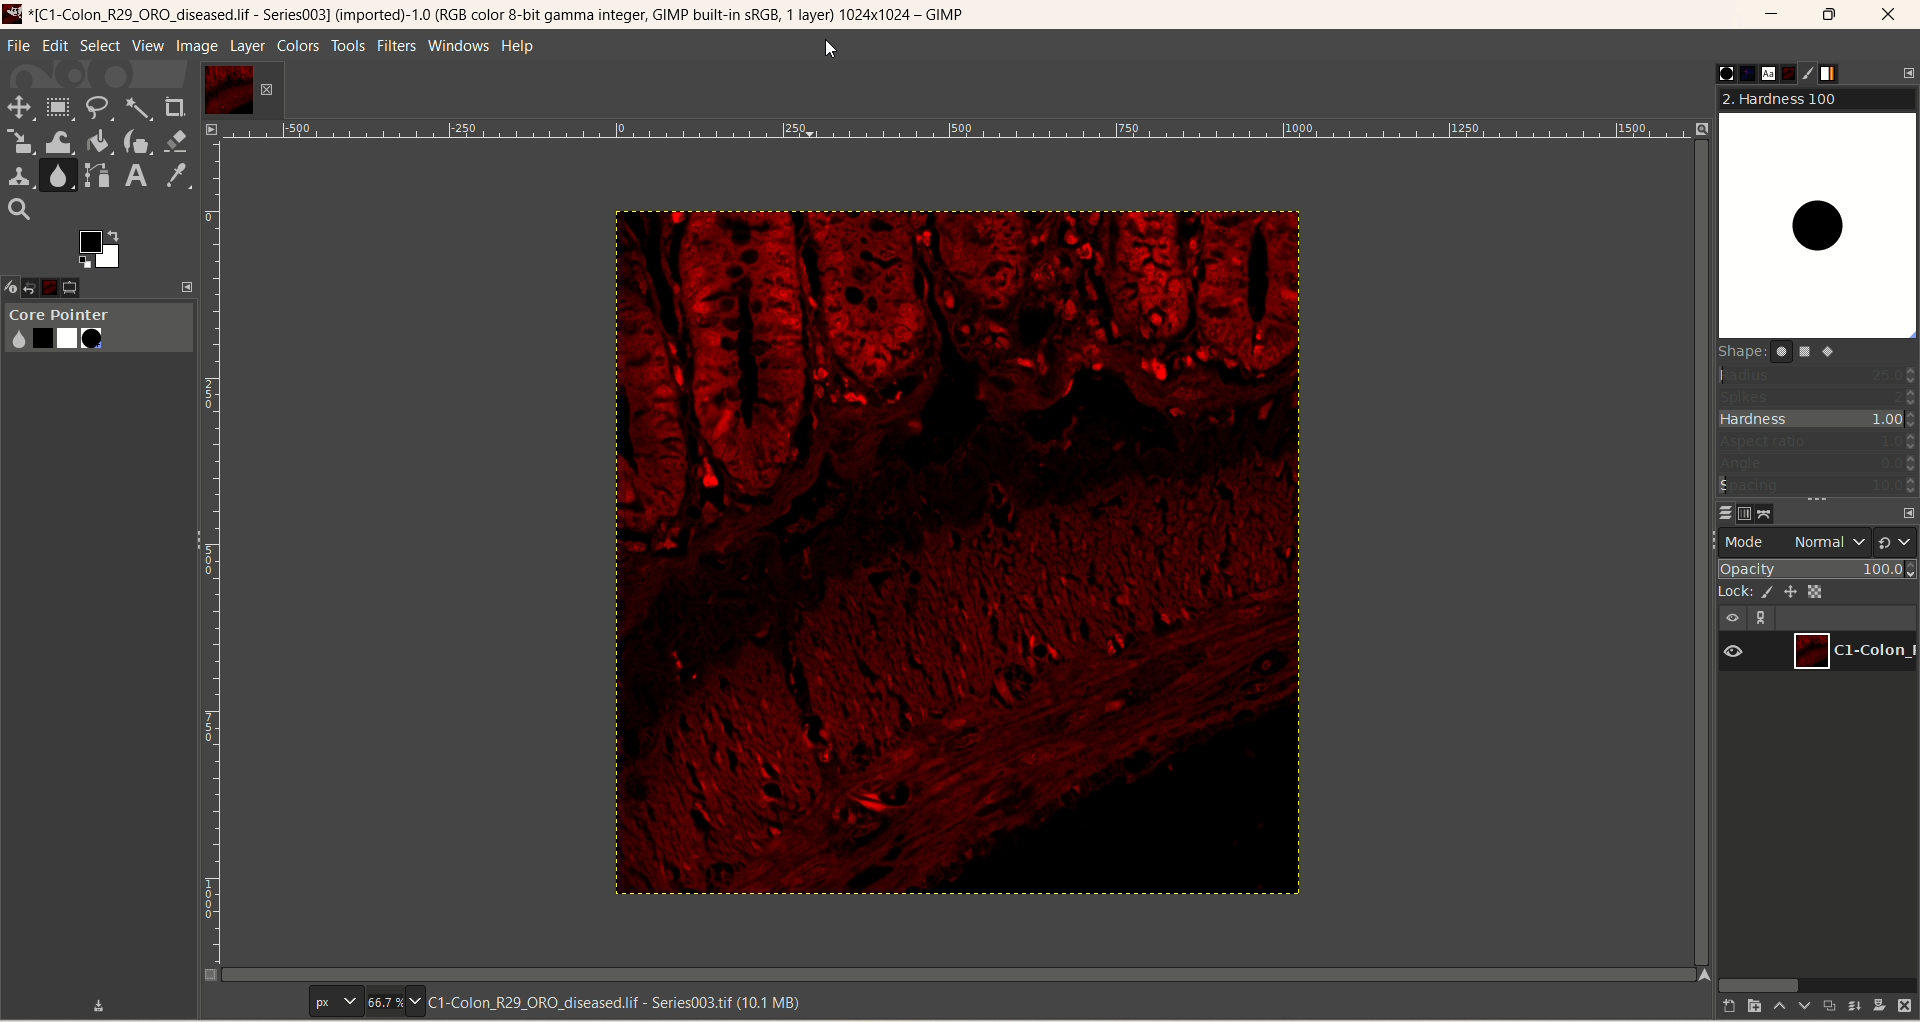  Describe the element at coordinates (1827, 1008) in the screenshot. I see `duplicate the layer` at that location.